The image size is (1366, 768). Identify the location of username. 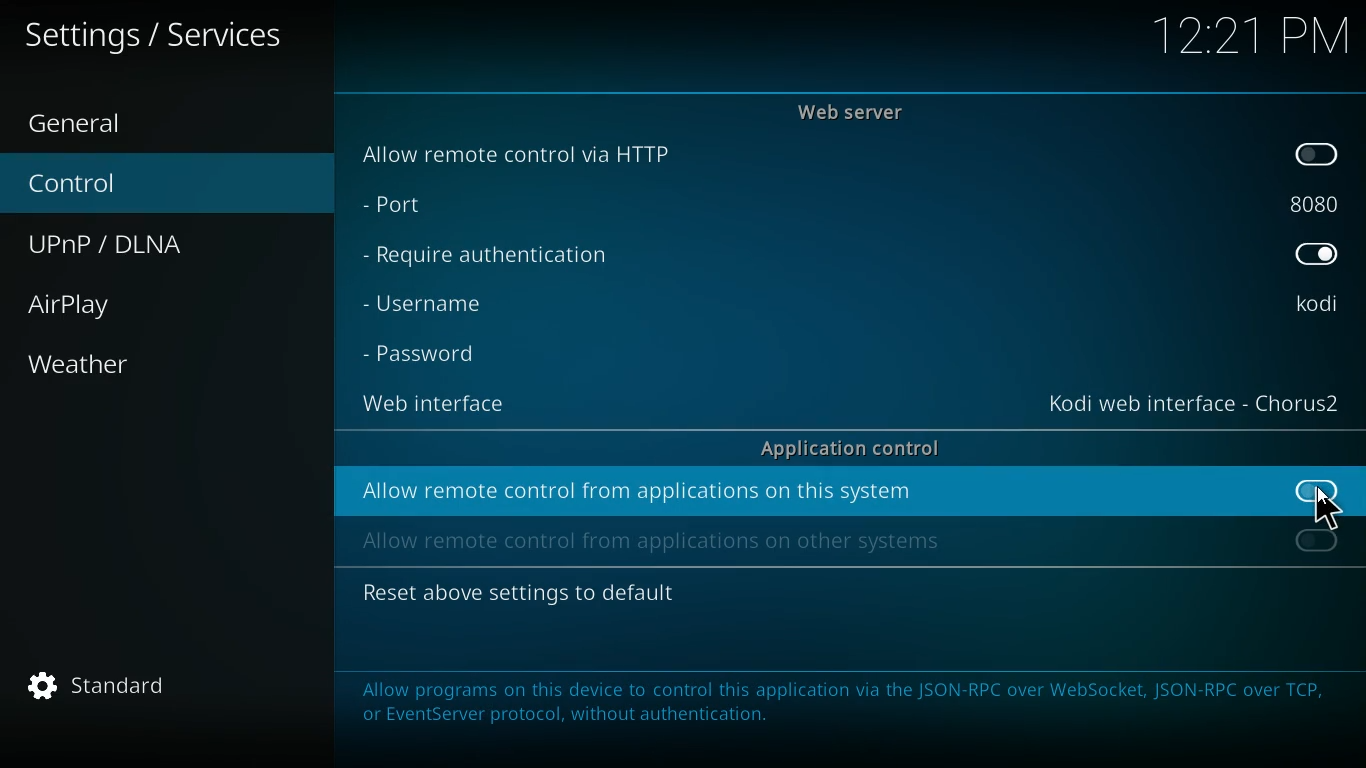
(1315, 307).